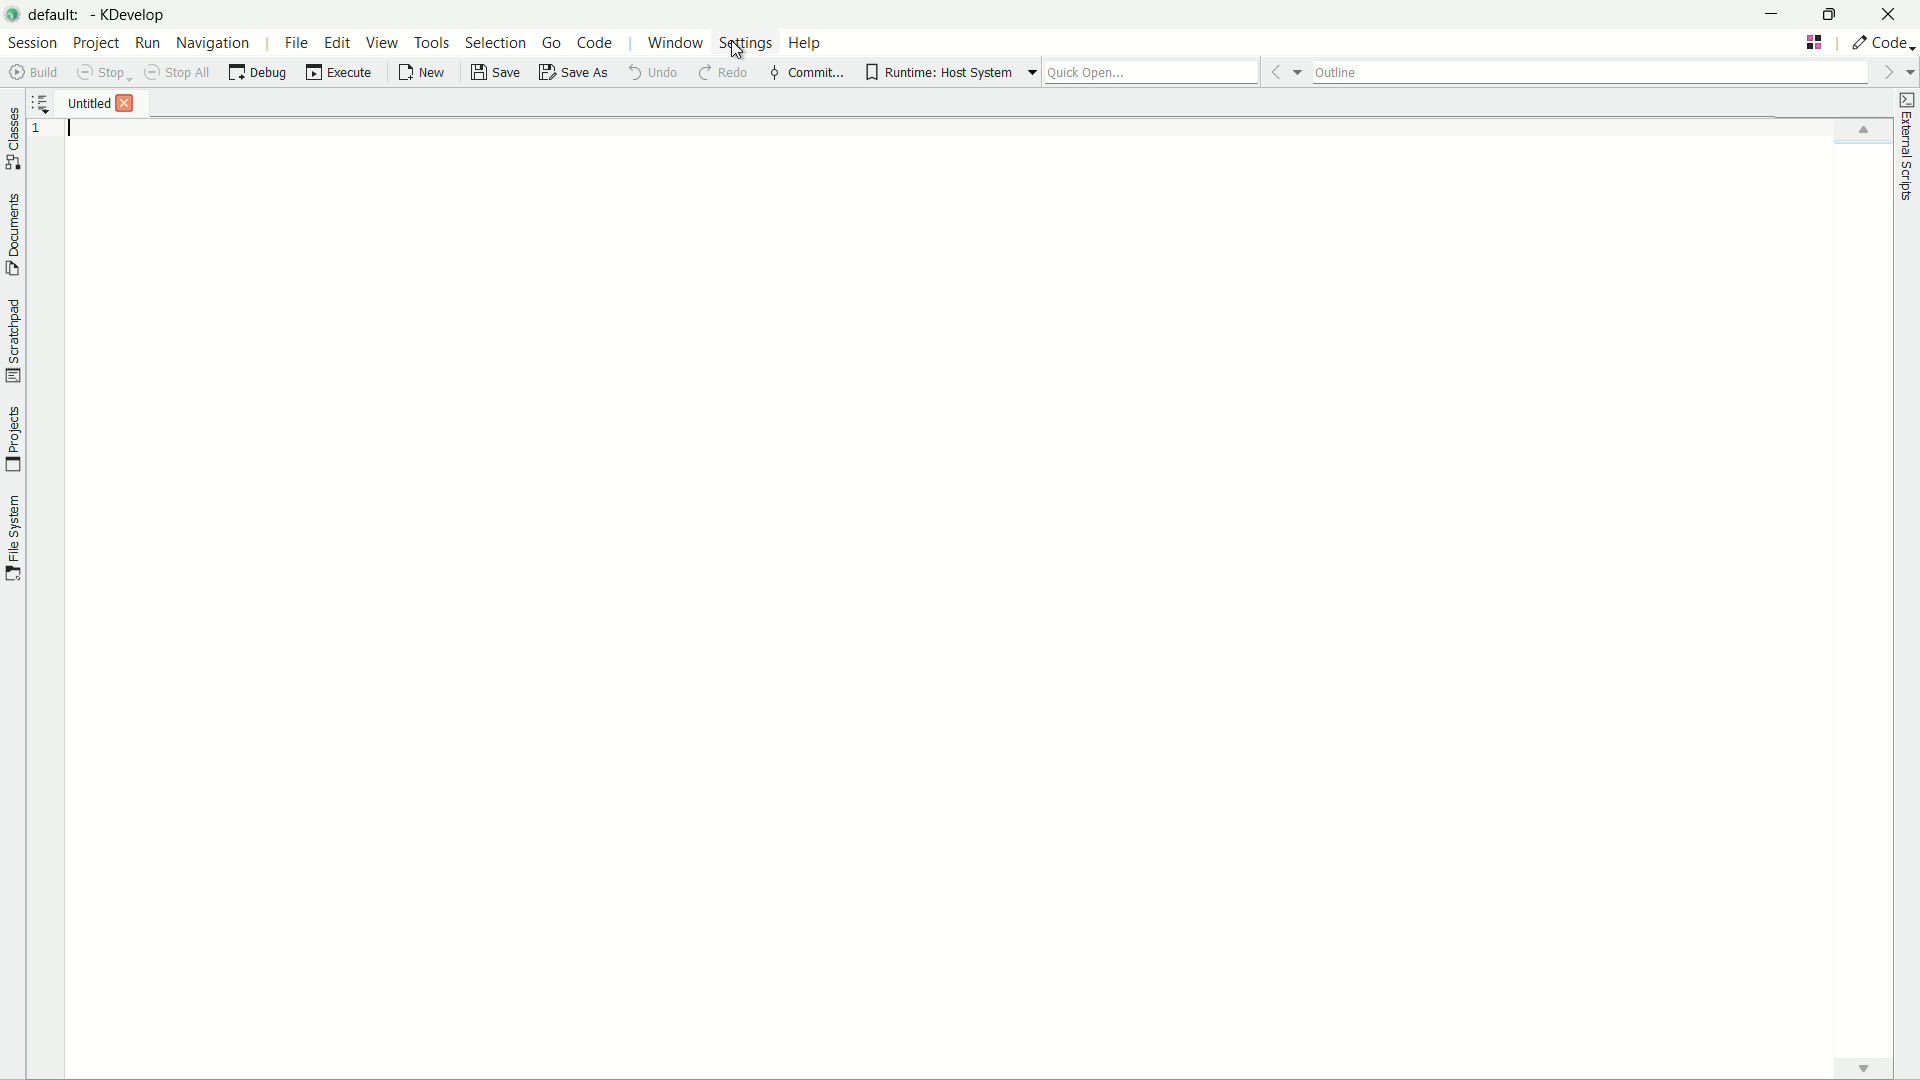 The width and height of the screenshot is (1920, 1080). Describe the element at coordinates (95, 43) in the screenshot. I see `project` at that location.